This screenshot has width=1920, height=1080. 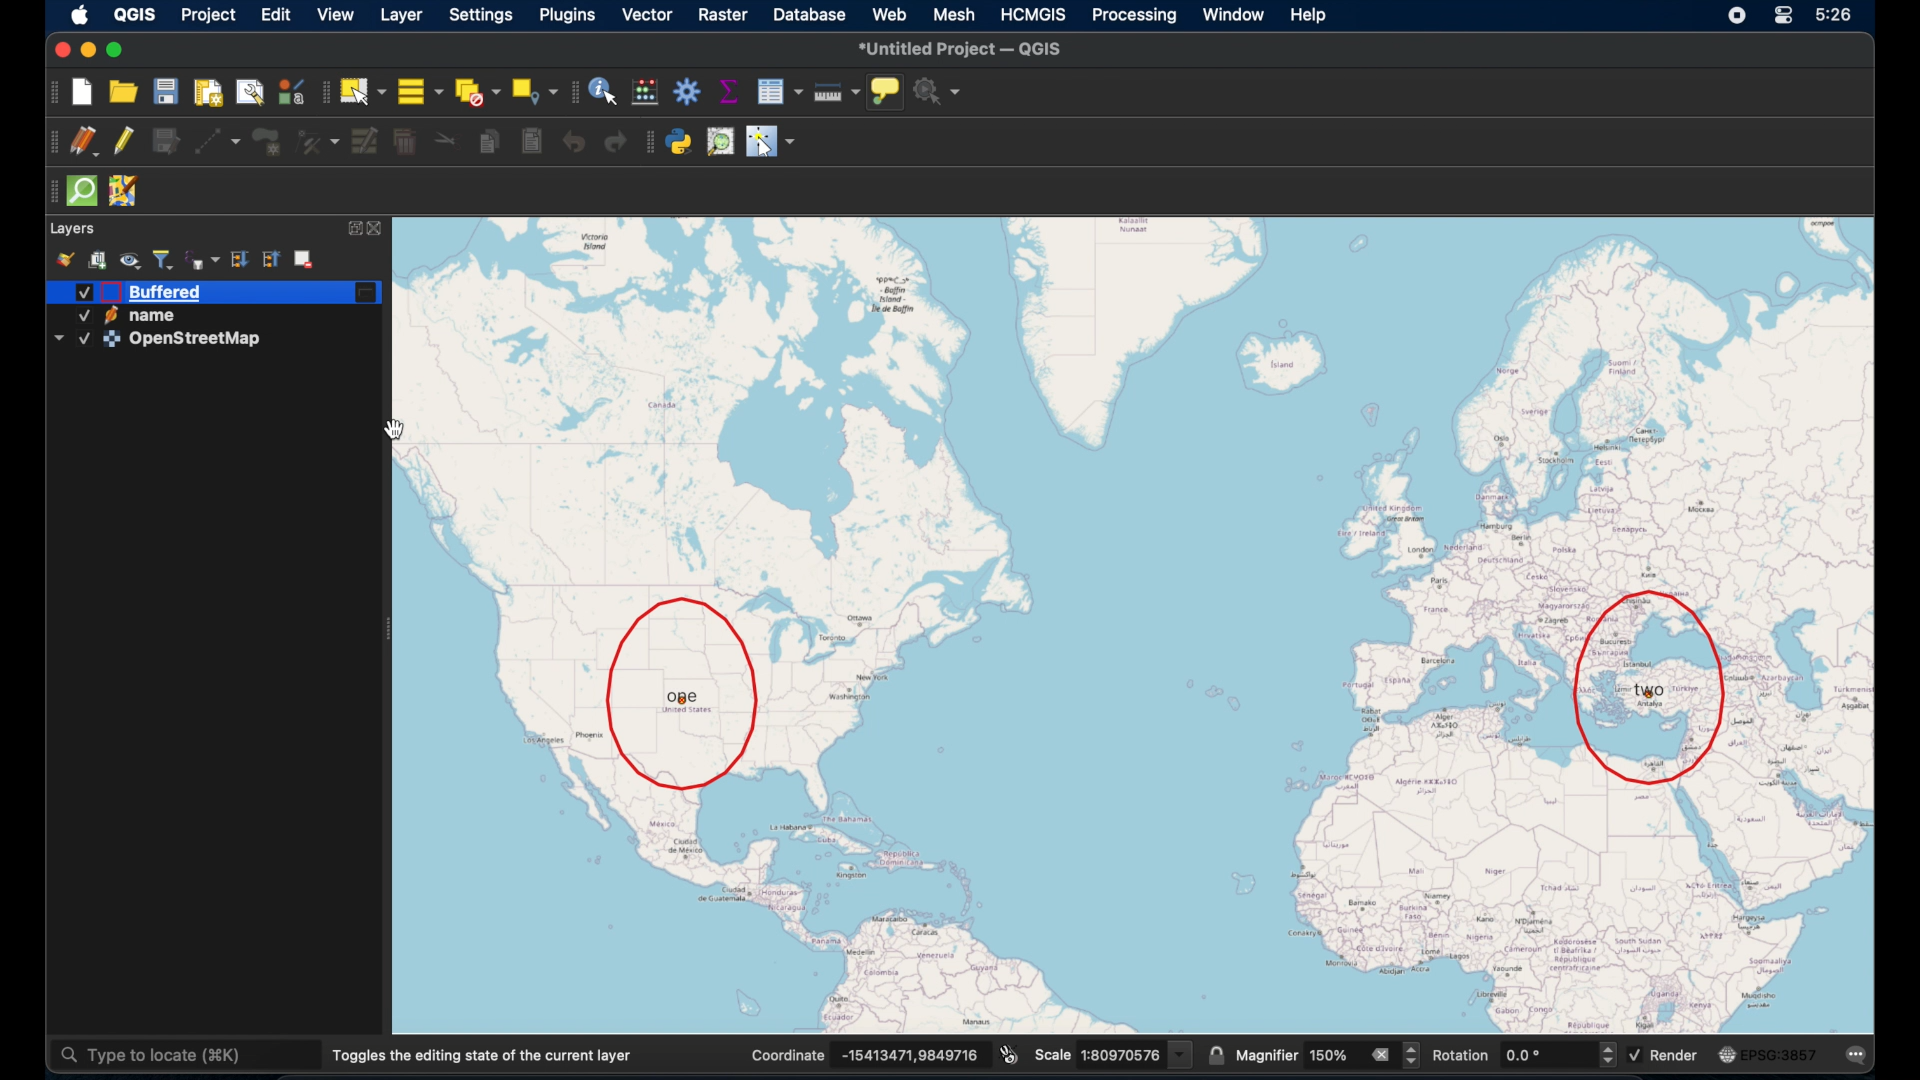 What do you see at coordinates (124, 93) in the screenshot?
I see `open project` at bounding box center [124, 93].